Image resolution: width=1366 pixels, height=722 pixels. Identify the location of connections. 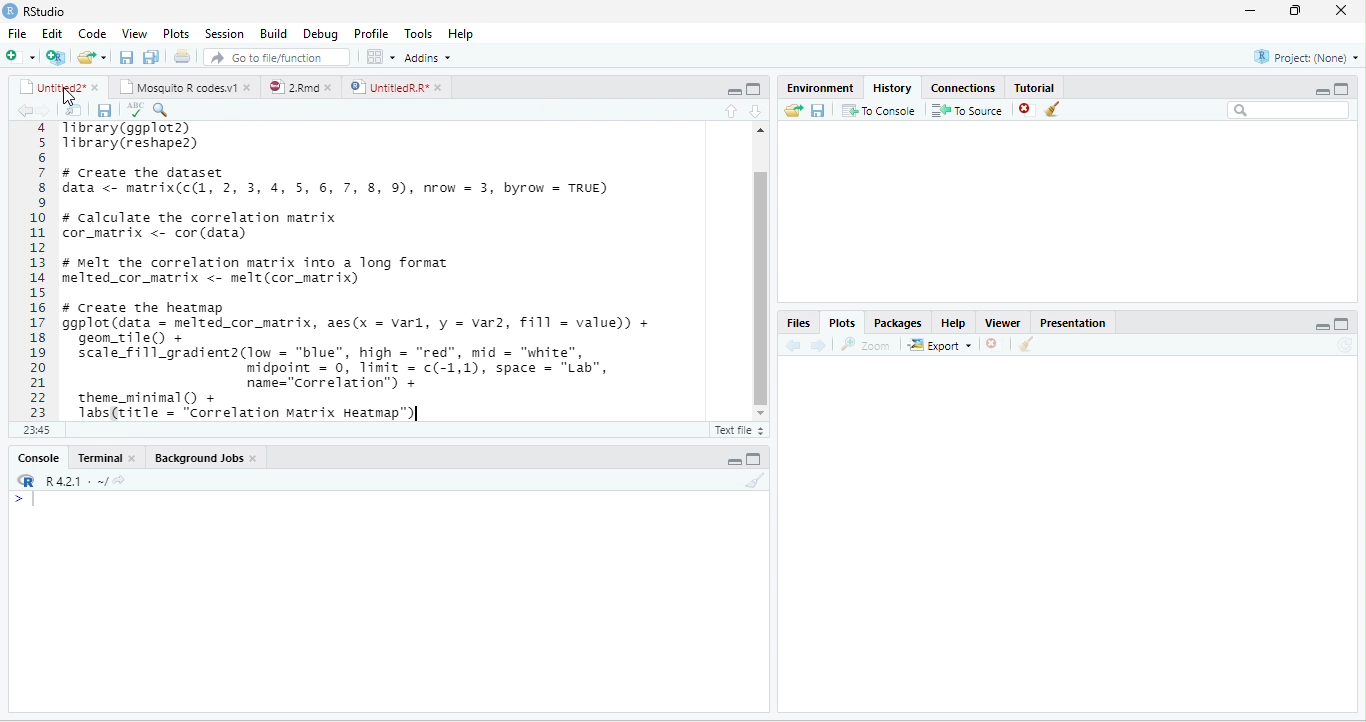
(961, 86).